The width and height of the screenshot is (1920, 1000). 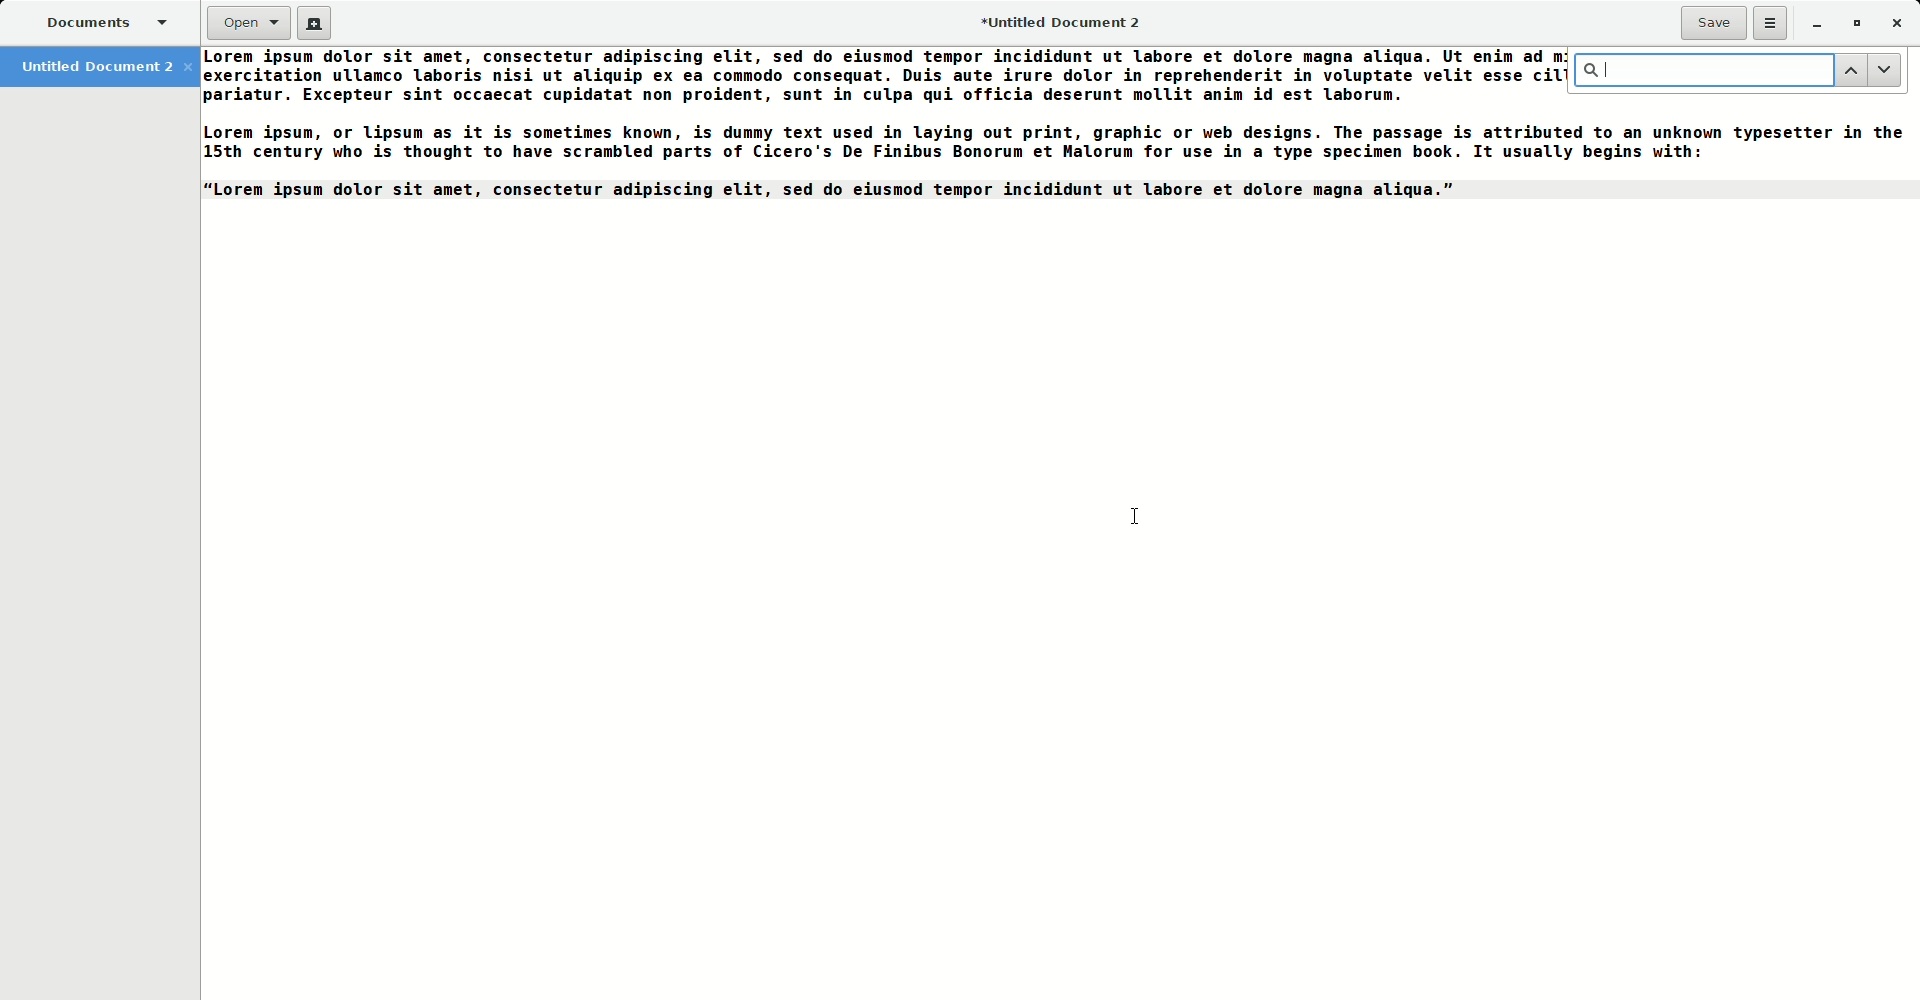 I want to click on Paragraphs, so click(x=1731, y=149).